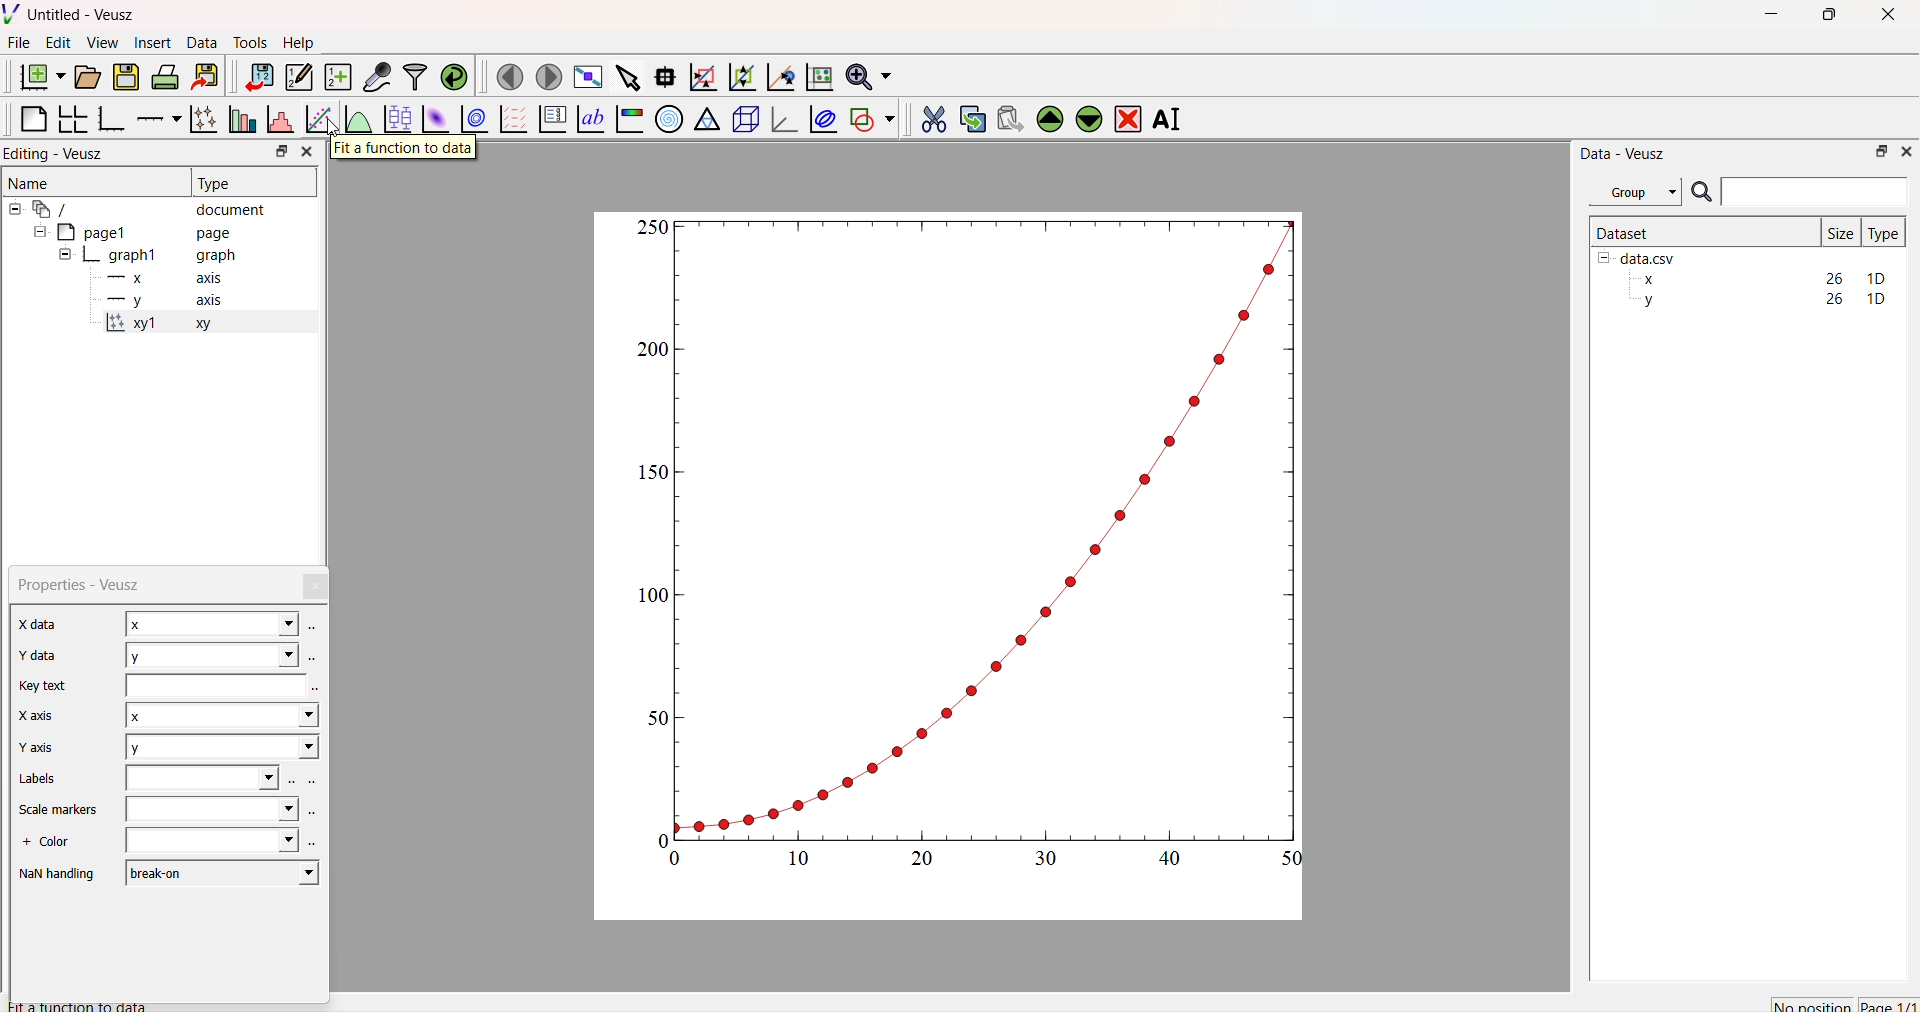 The height and width of the screenshot is (1012, 1920). I want to click on page1 page, so click(133, 231).